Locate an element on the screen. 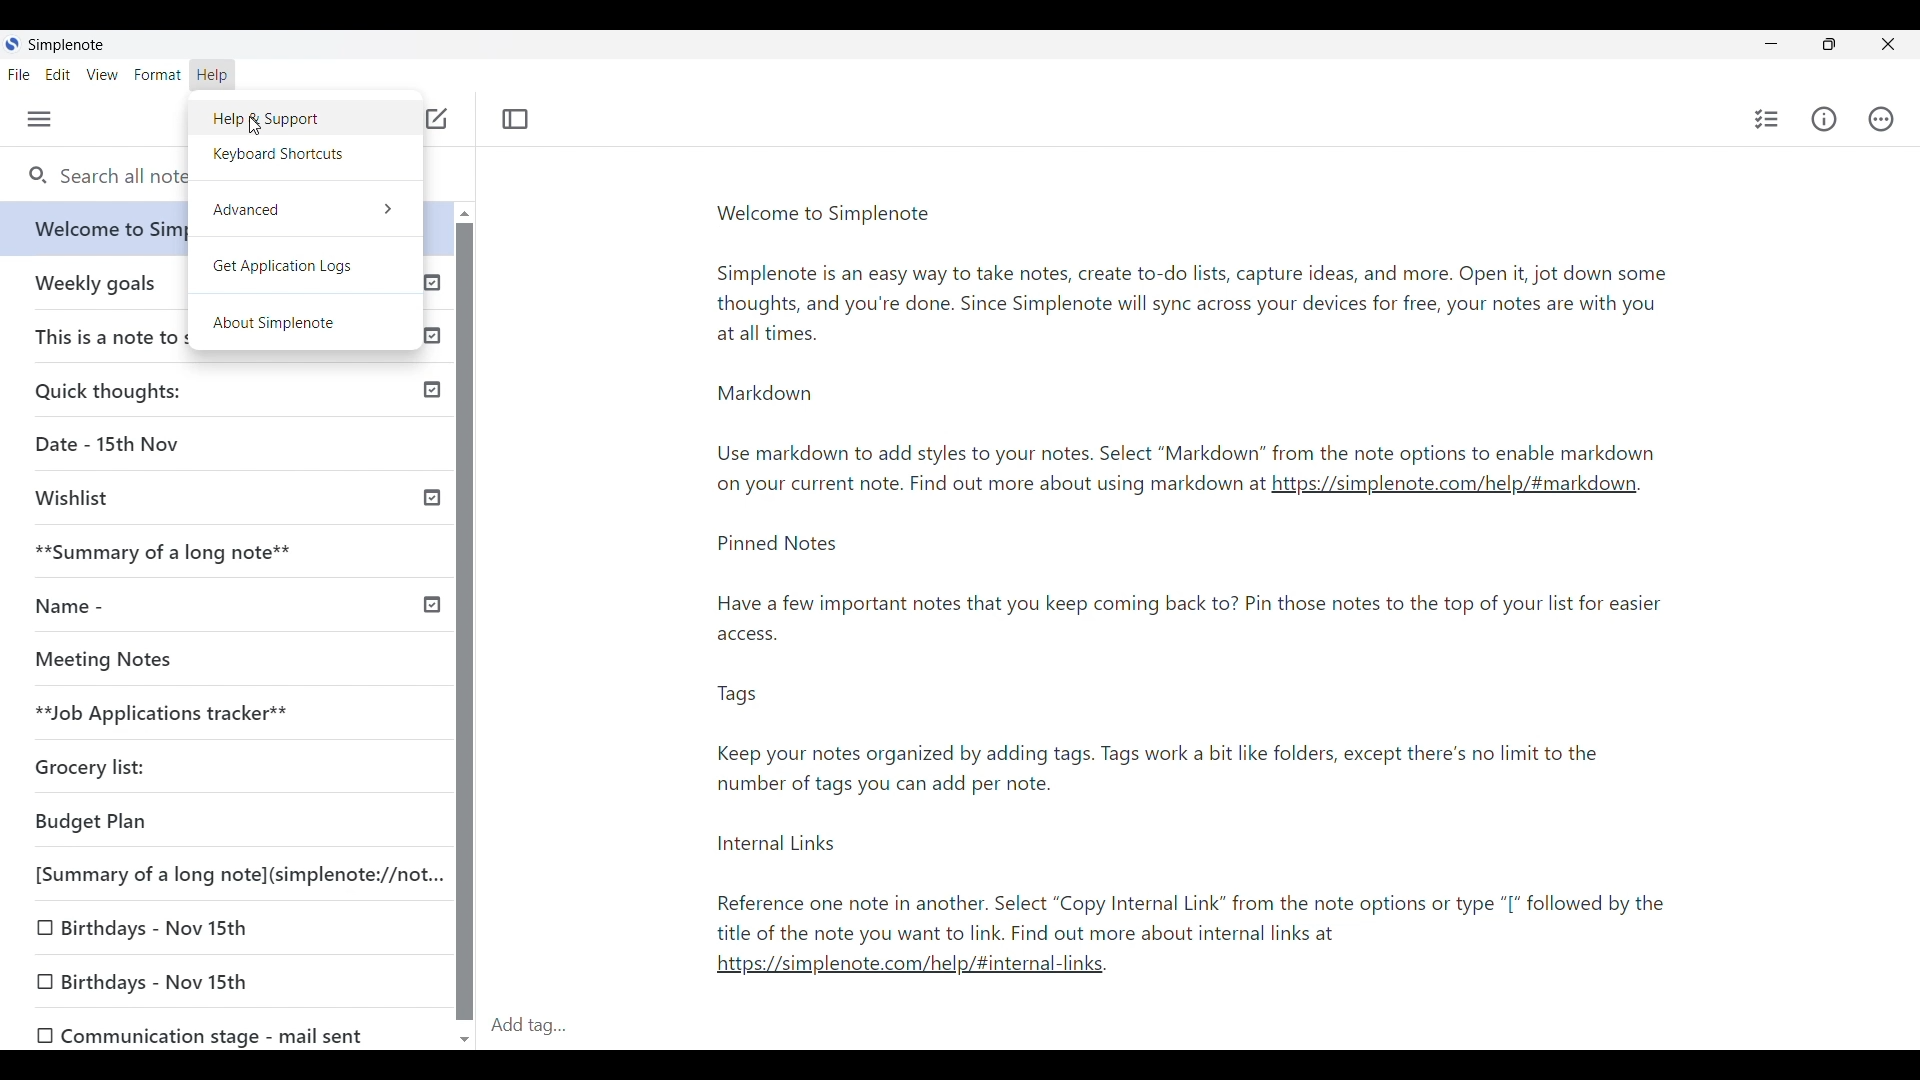 This screenshot has width=1920, height=1080. Welcome to simplenote-note1 is located at coordinates (1189, 333).